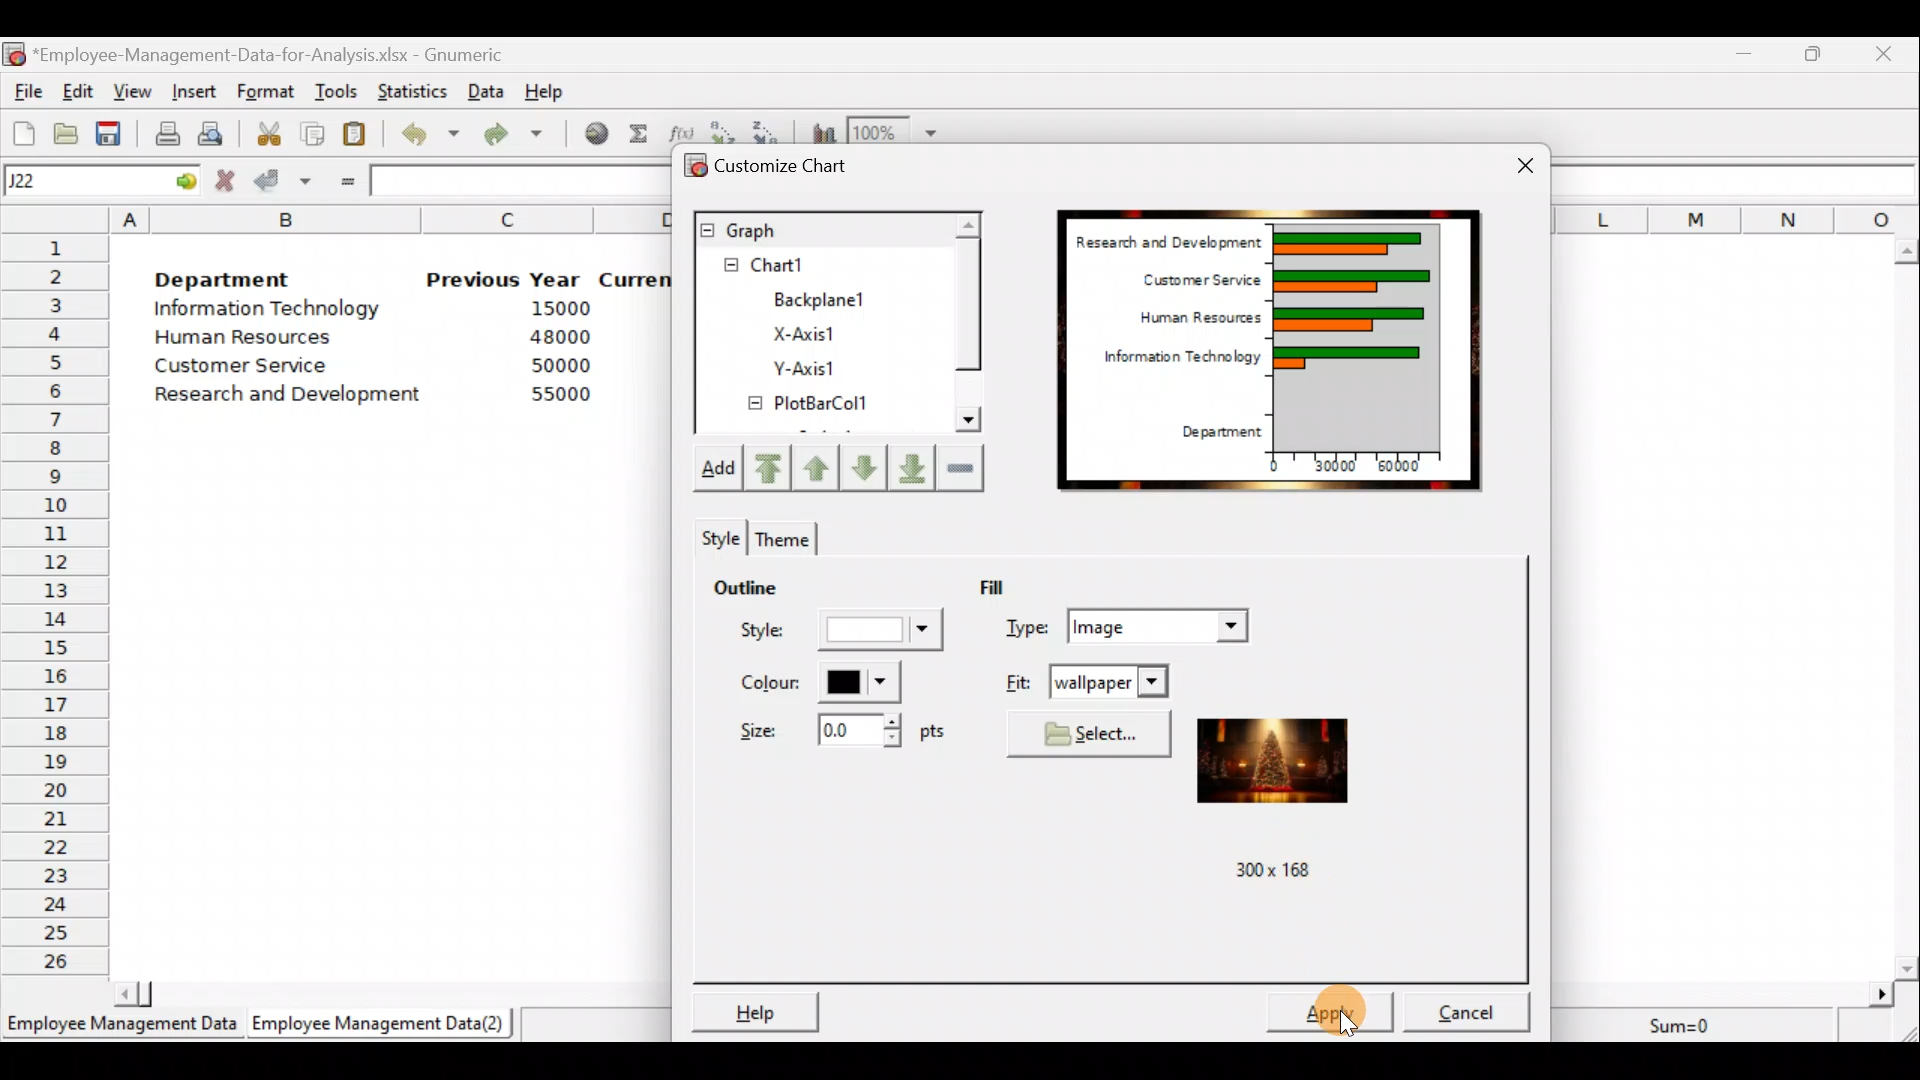  What do you see at coordinates (809, 406) in the screenshot?
I see `PlotBarCol1` at bounding box center [809, 406].